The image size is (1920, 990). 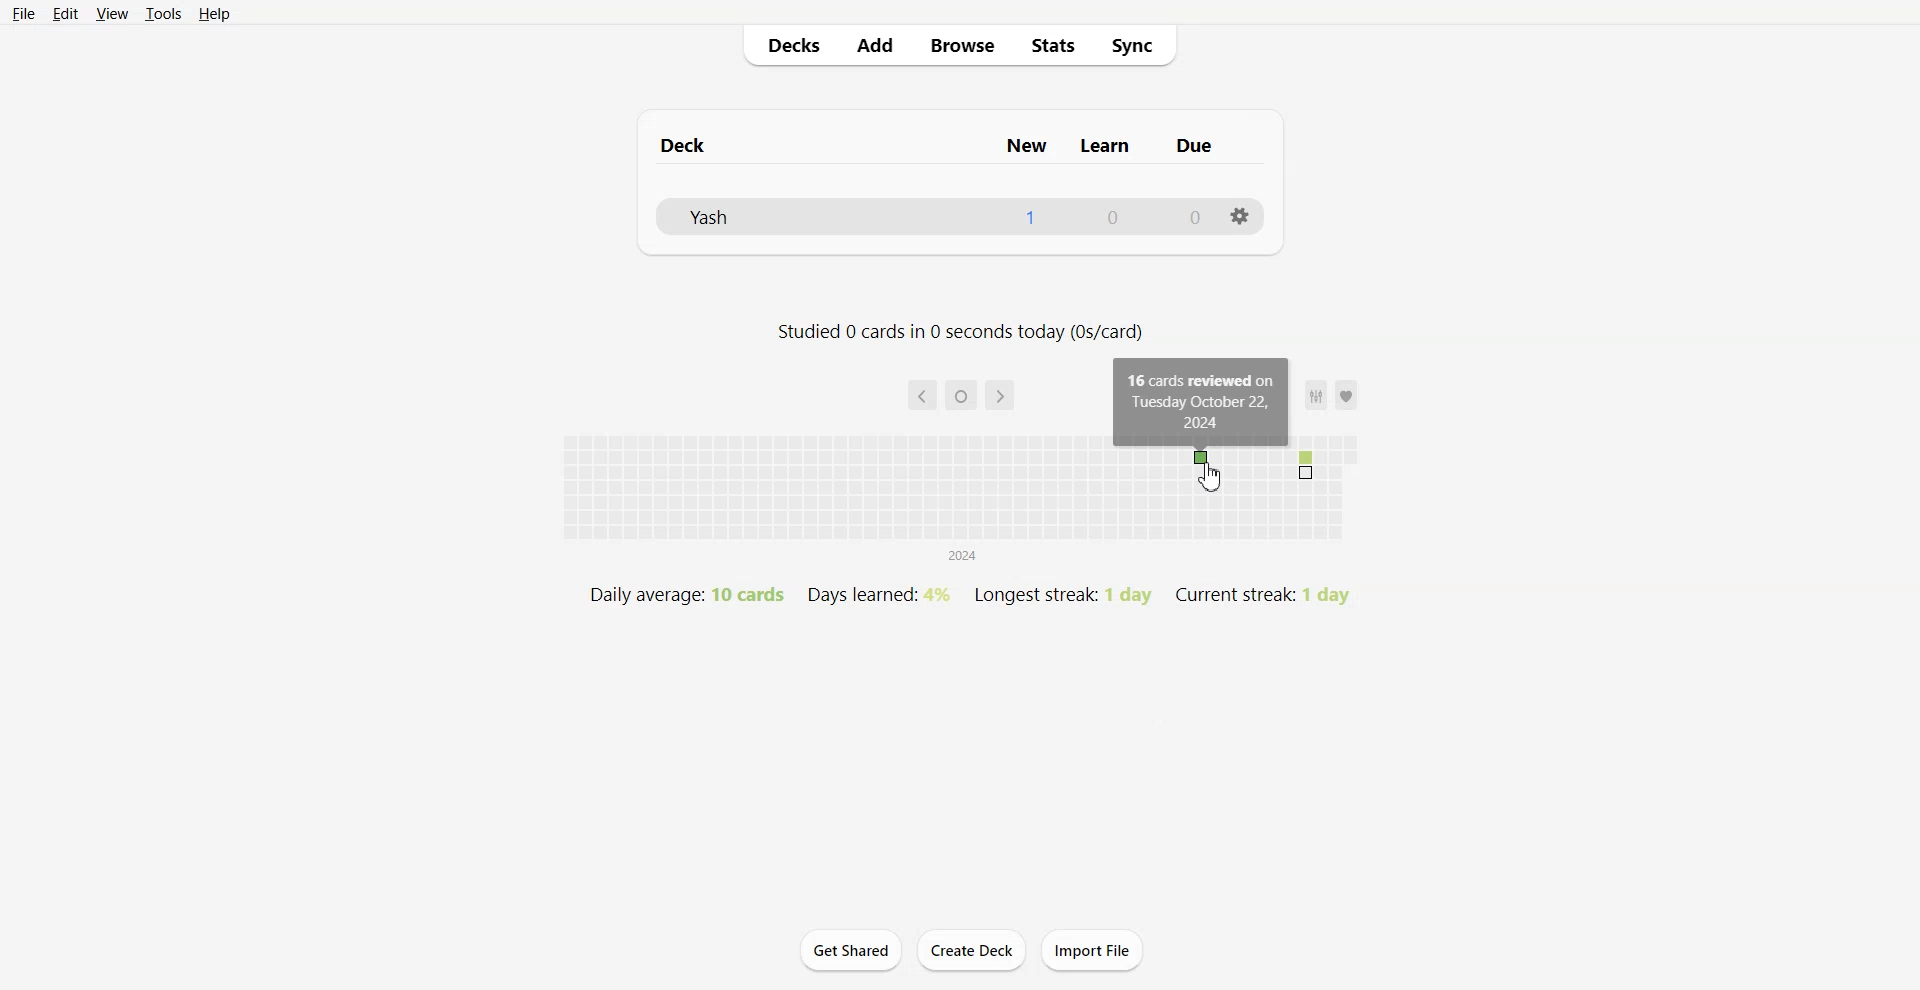 I want to click on yearly overview, so click(x=957, y=514).